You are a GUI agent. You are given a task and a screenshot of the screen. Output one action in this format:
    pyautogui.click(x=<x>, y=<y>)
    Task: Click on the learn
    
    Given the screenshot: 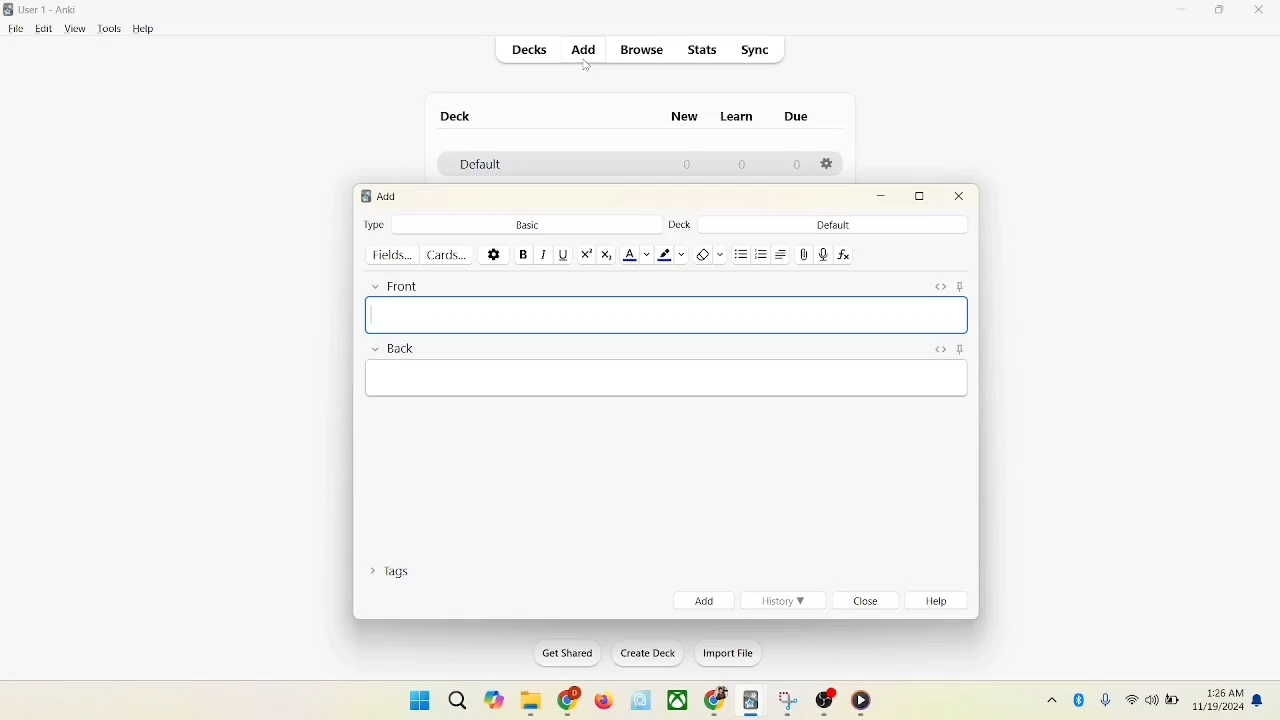 What is the action you would take?
    pyautogui.click(x=742, y=117)
    